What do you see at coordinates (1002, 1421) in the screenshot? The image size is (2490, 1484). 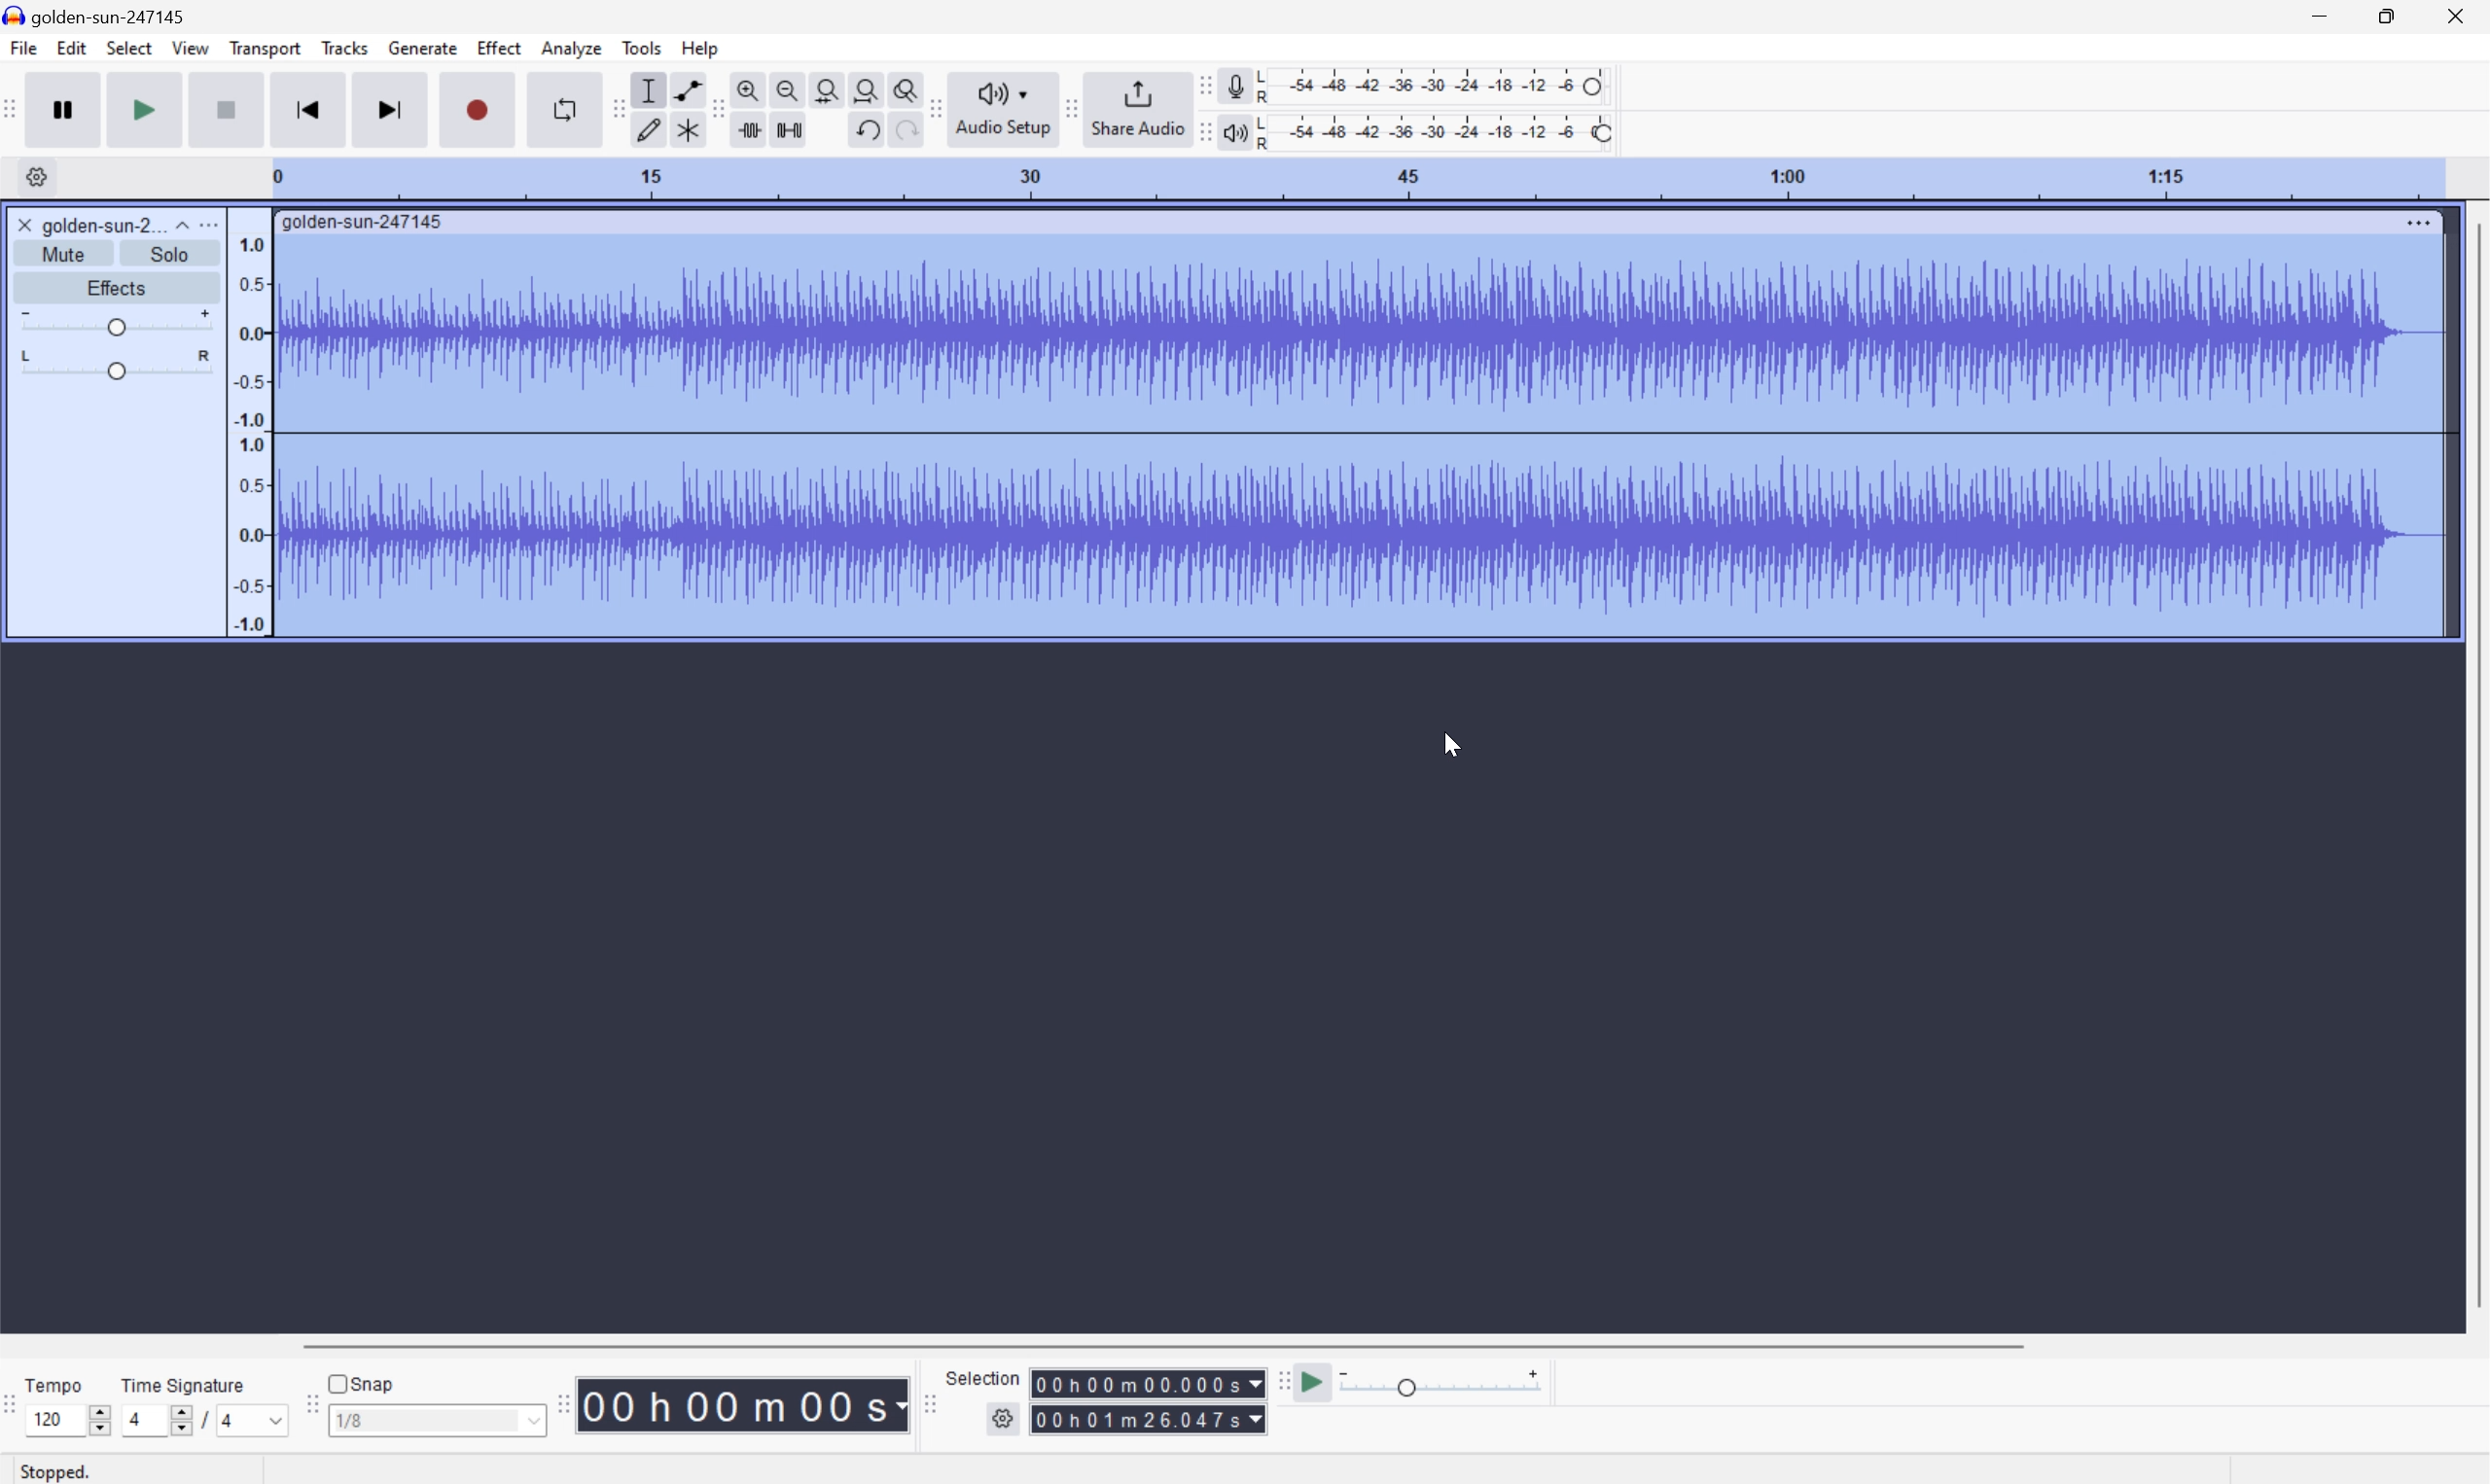 I see `Settings` at bounding box center [1002, 1421].